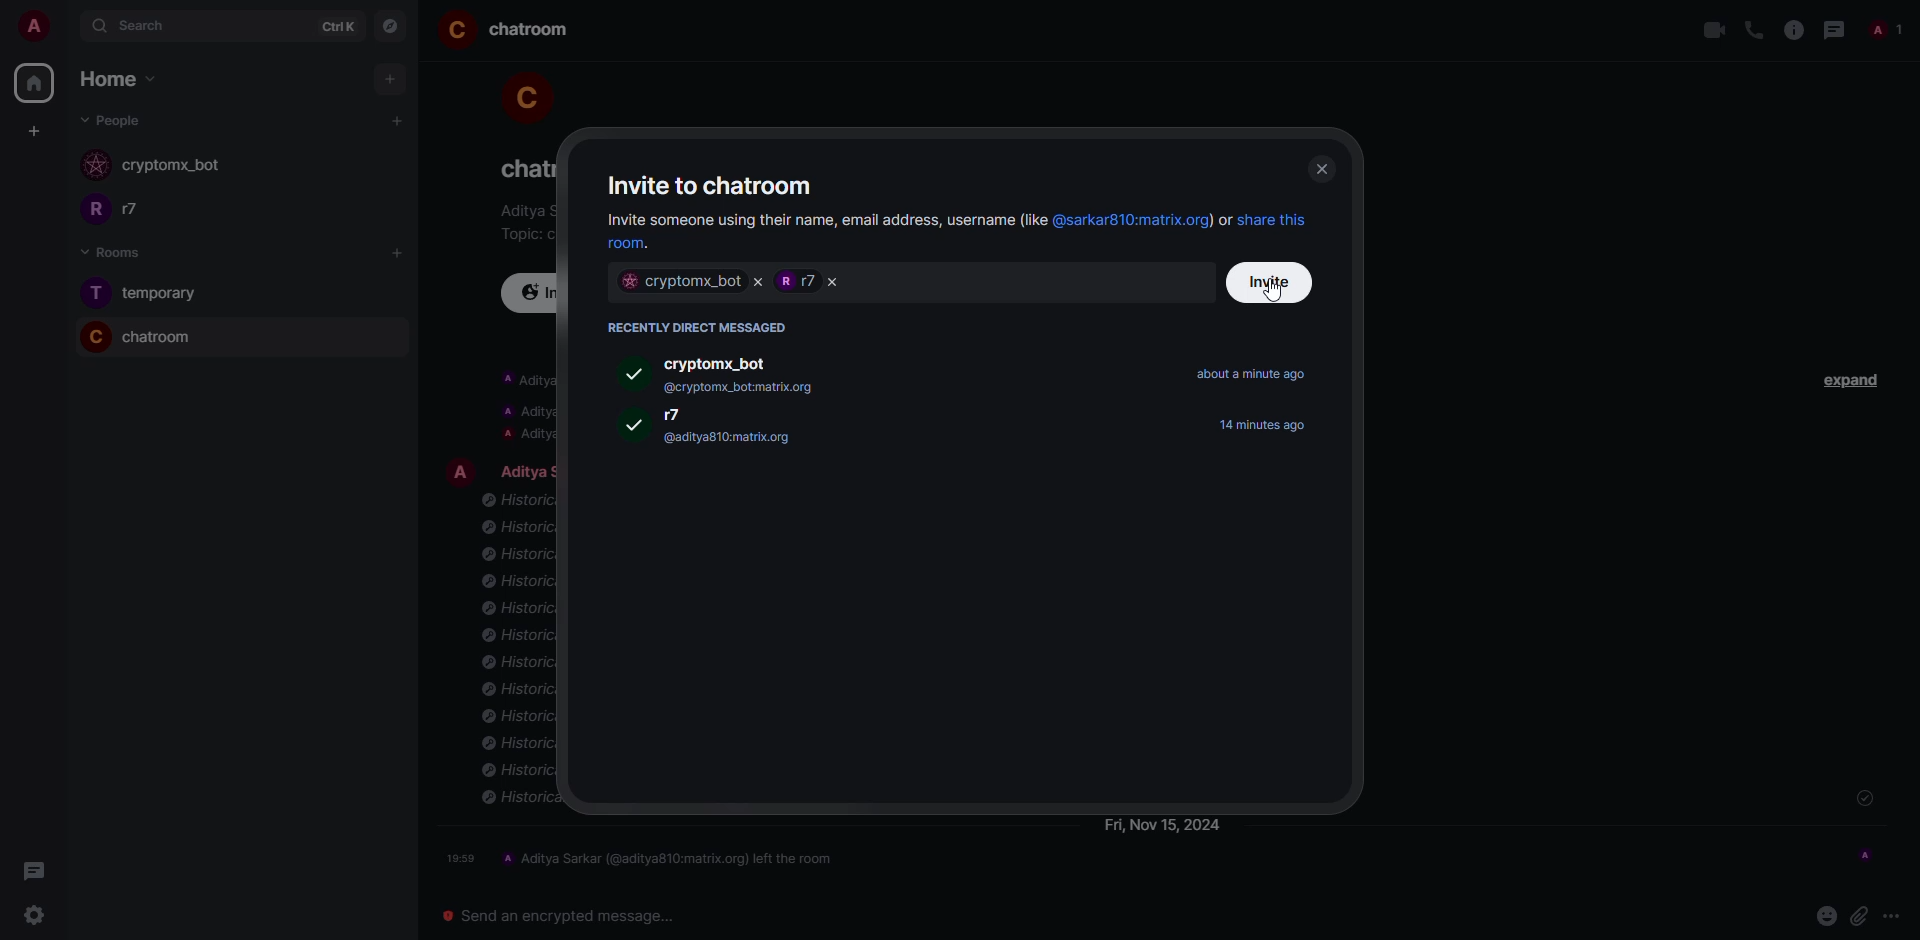  I want to click on room, so click(160, 337).